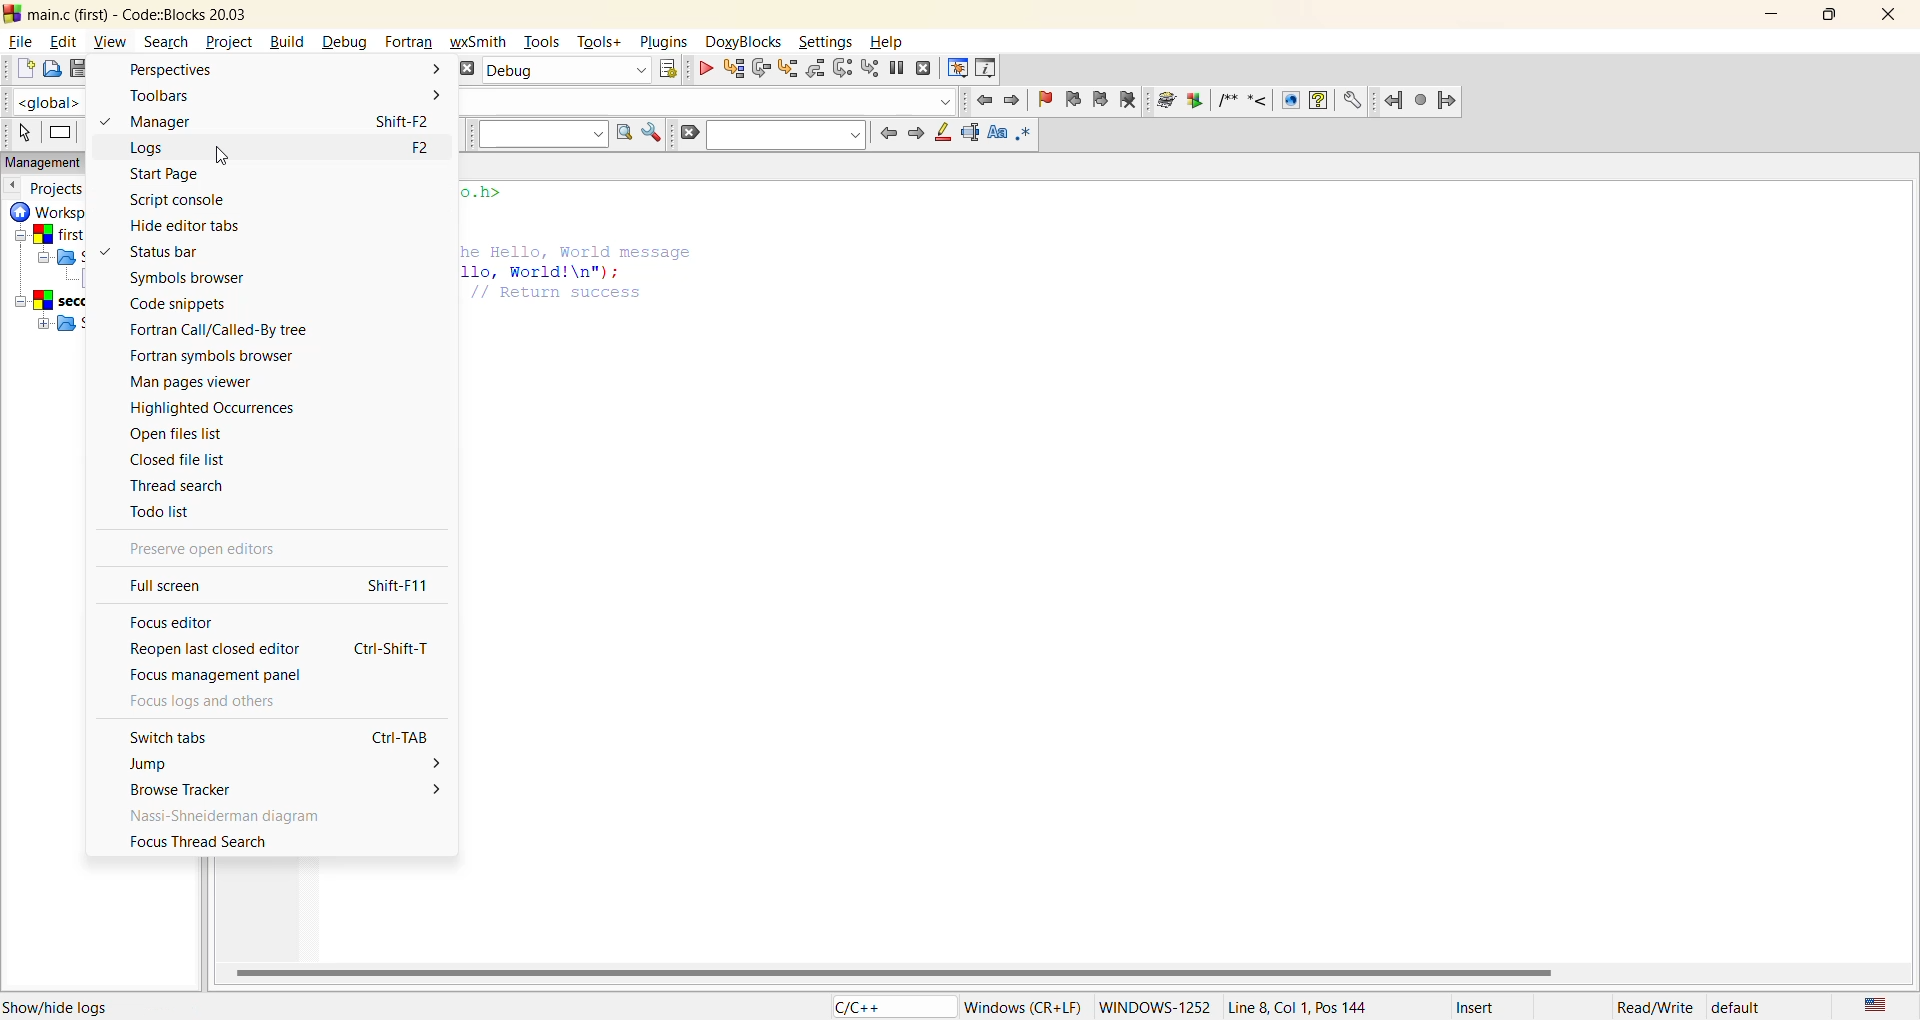  What do you see at coordinates (1152, 1005) in the screenshot?
I see `WINDOWS-1252` at bounding box center [1152, 1005].